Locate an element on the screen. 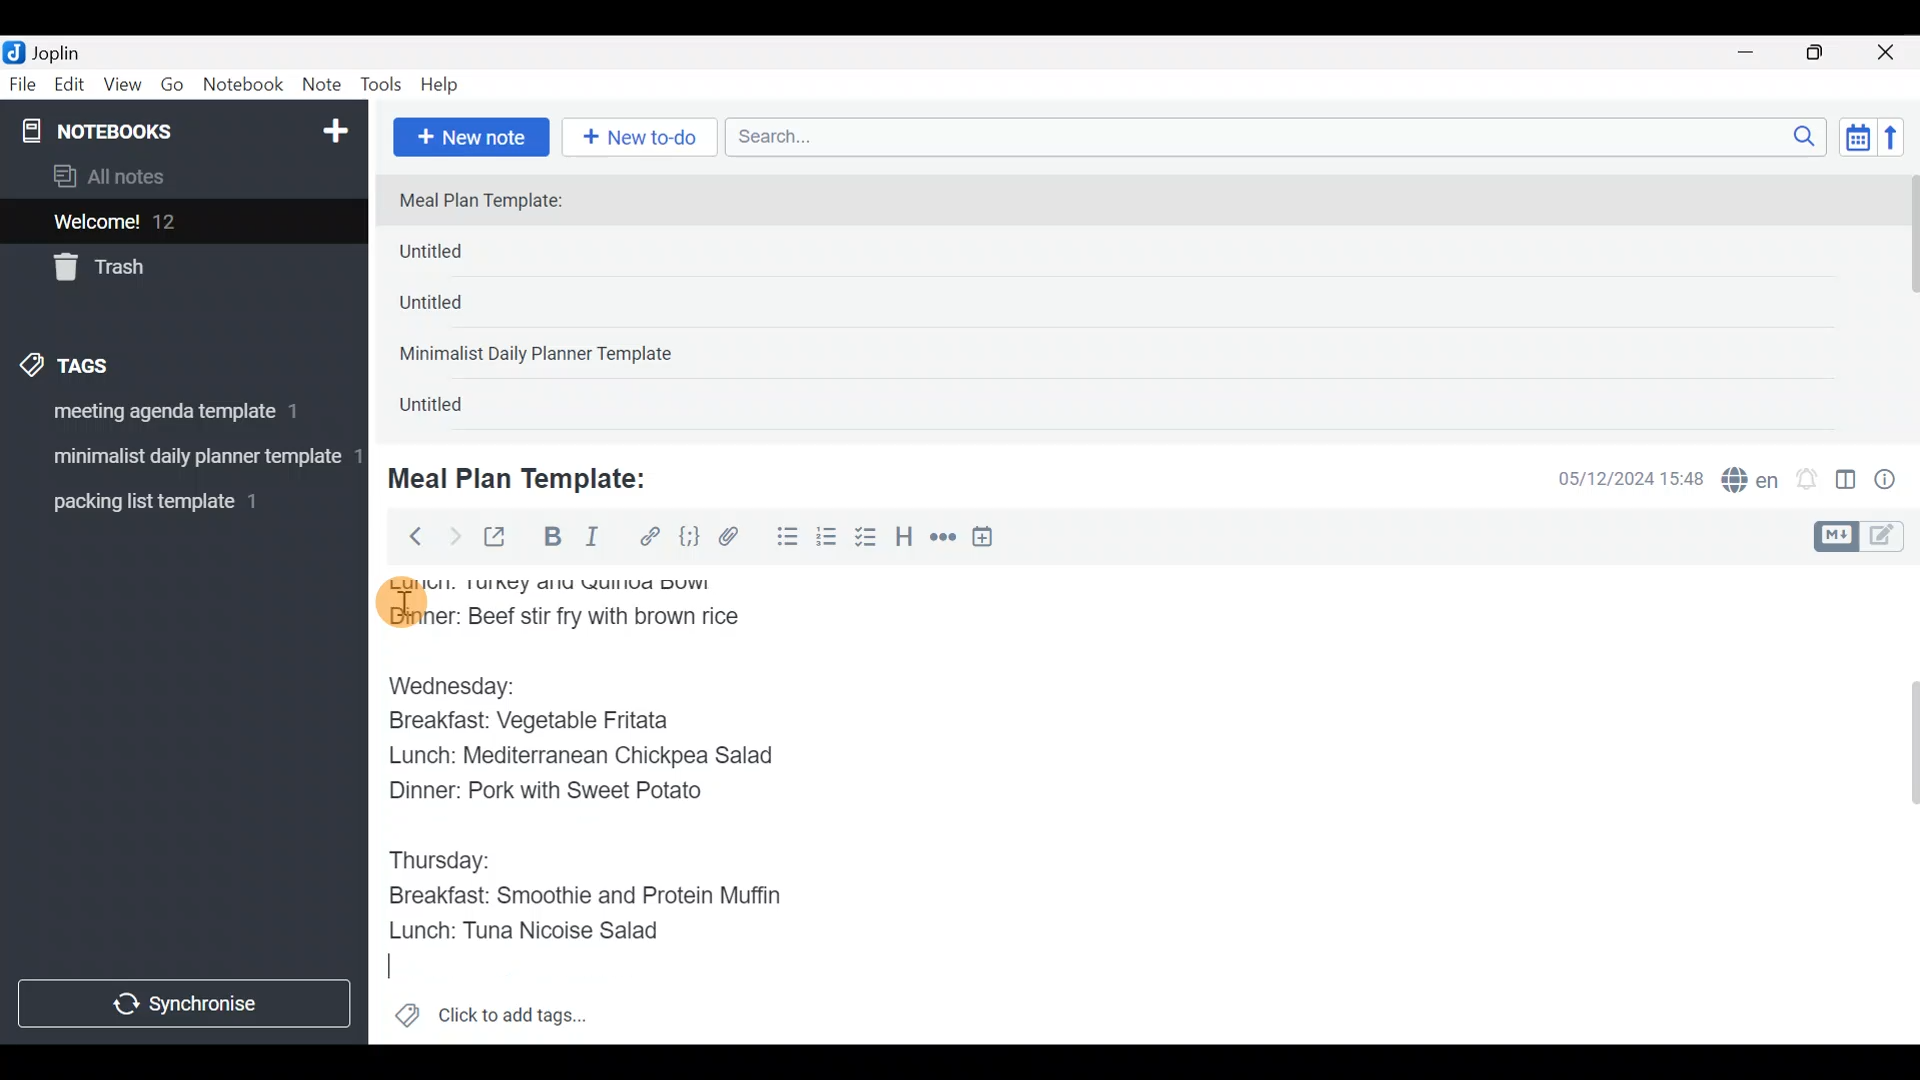 This screenshot has height=1080, width=1920. Trash is located at coordinates (172, 269).